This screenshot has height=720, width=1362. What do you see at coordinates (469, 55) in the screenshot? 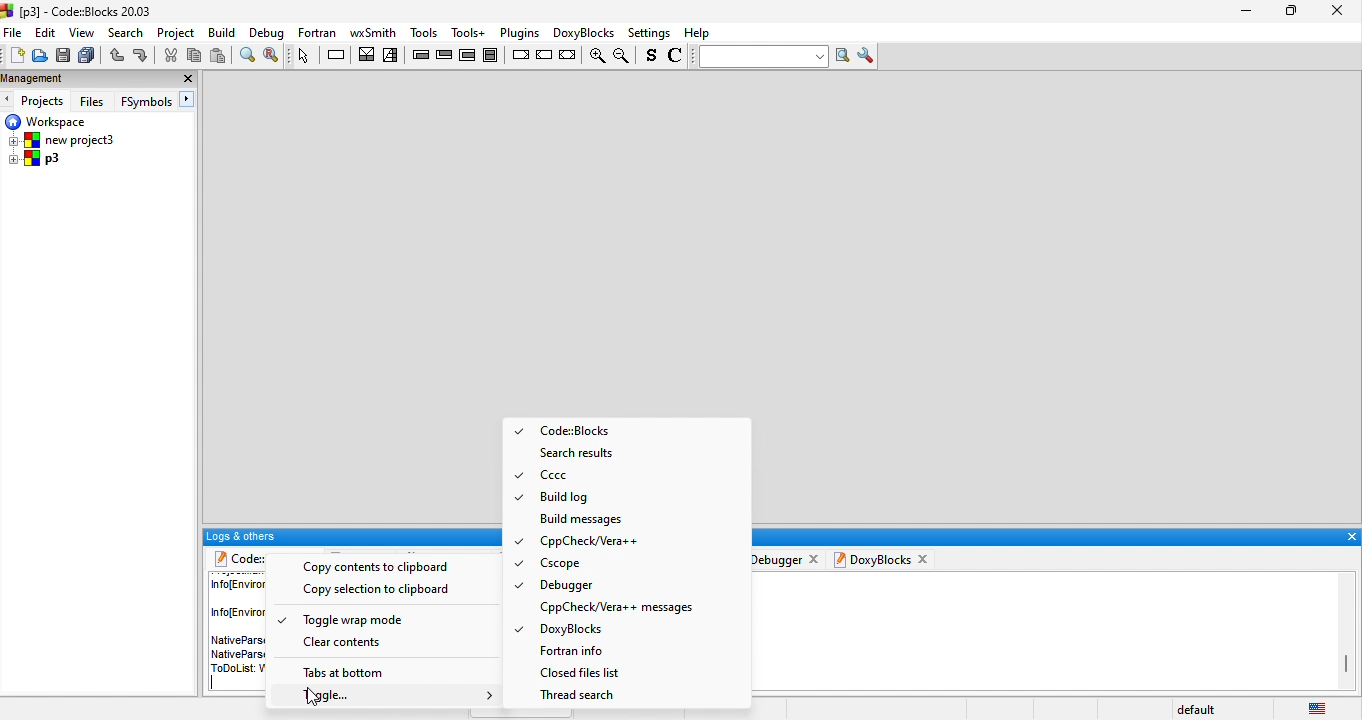
I see `counting loop` at bounding box center [469, 55].